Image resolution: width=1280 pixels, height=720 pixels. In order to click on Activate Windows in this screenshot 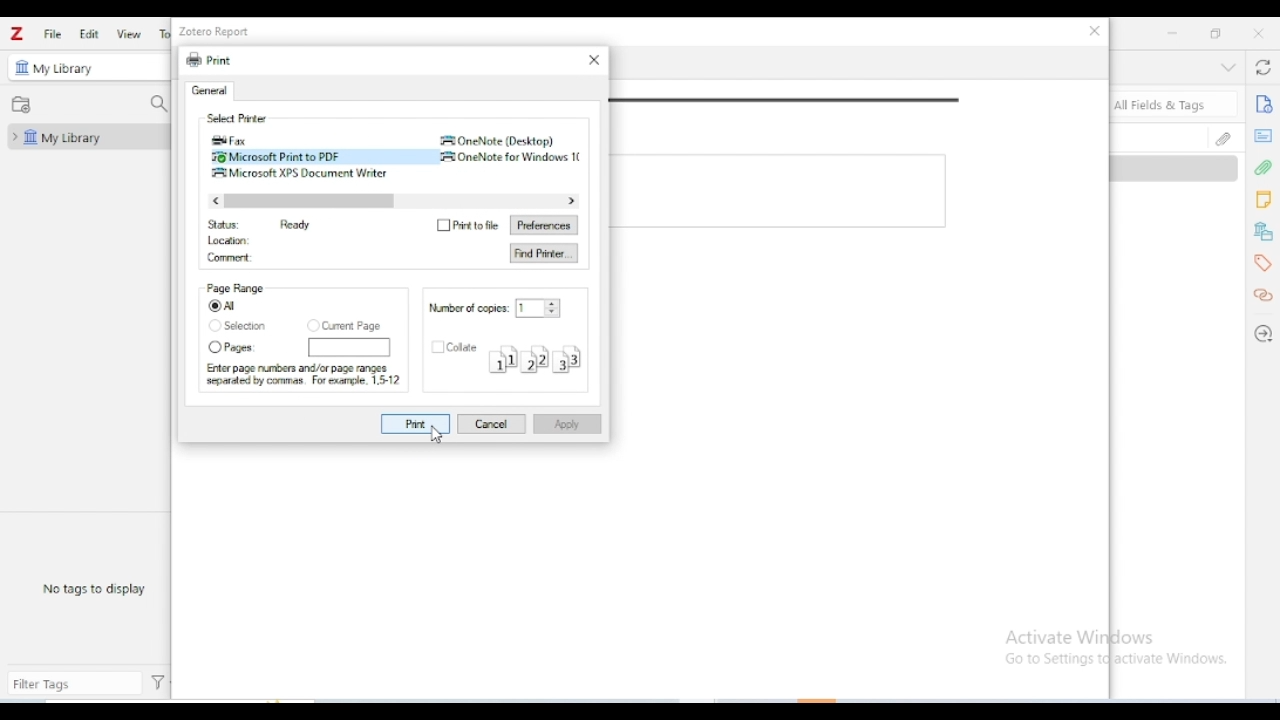, I will do `click(1080, 637)`.